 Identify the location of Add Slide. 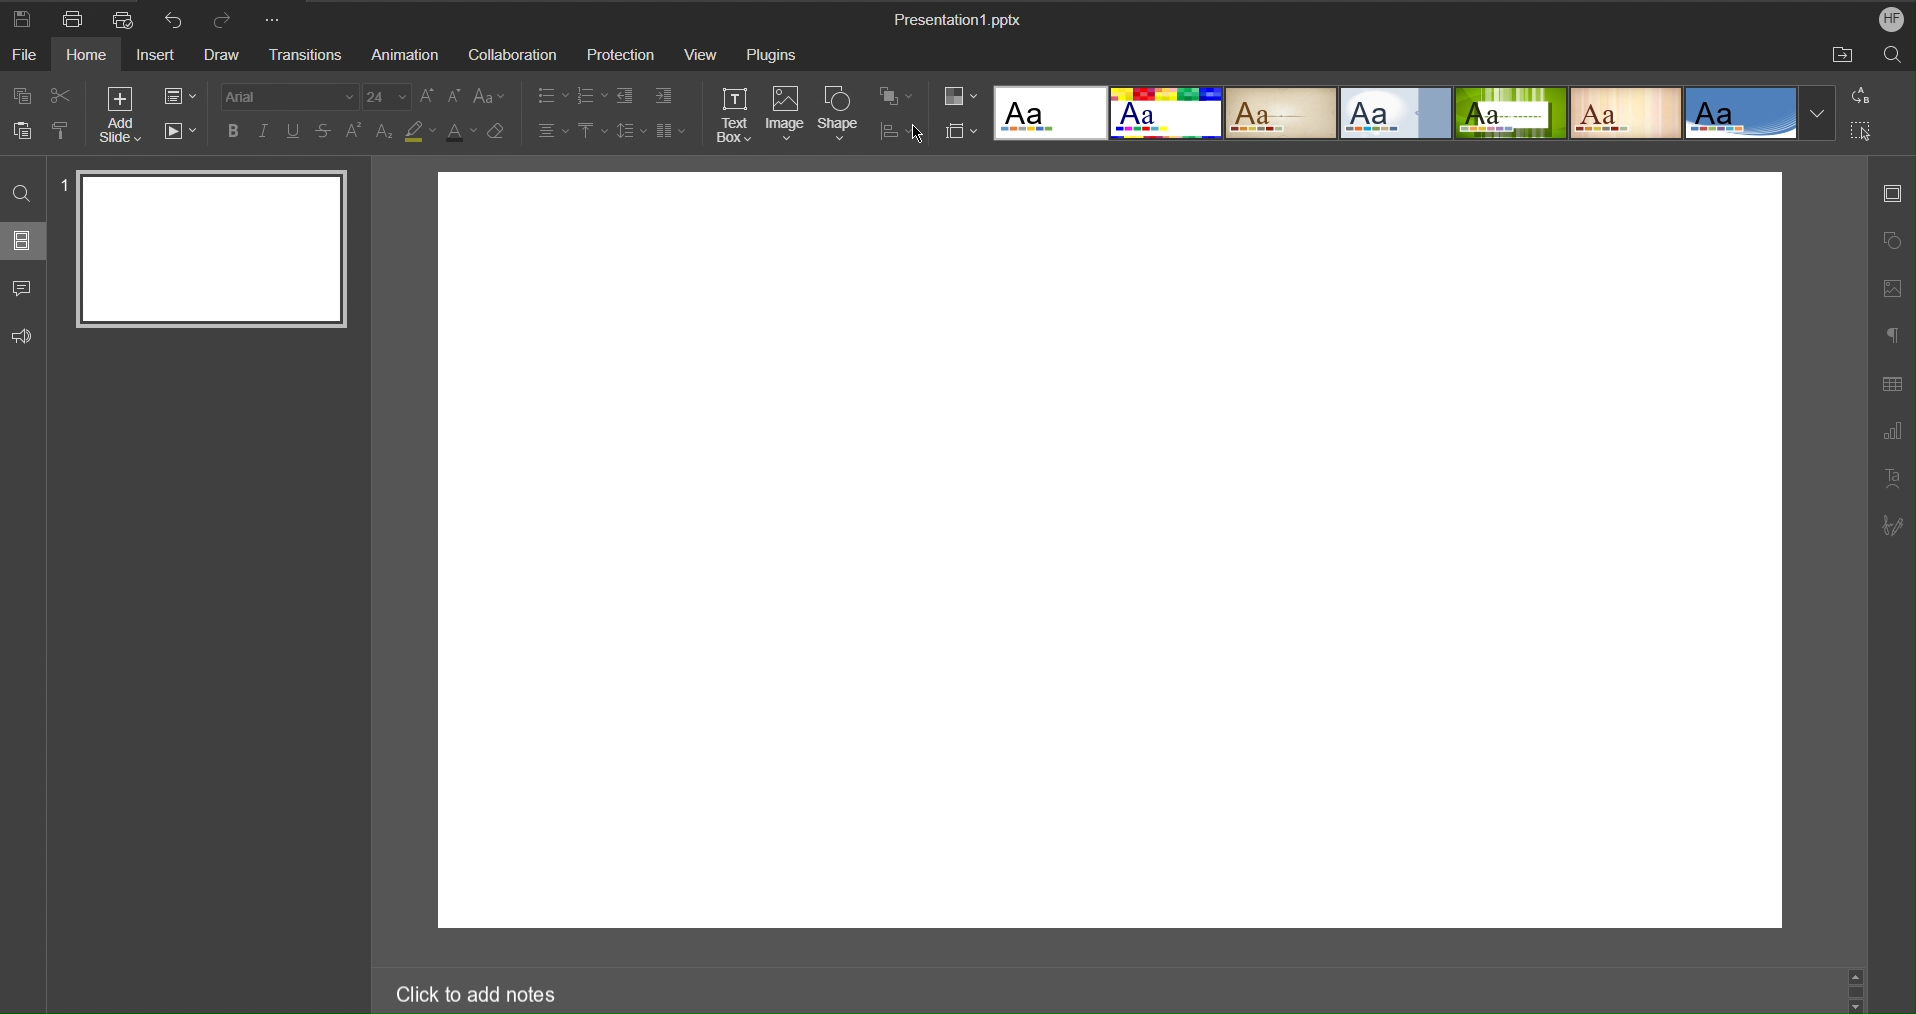
(124, 114).